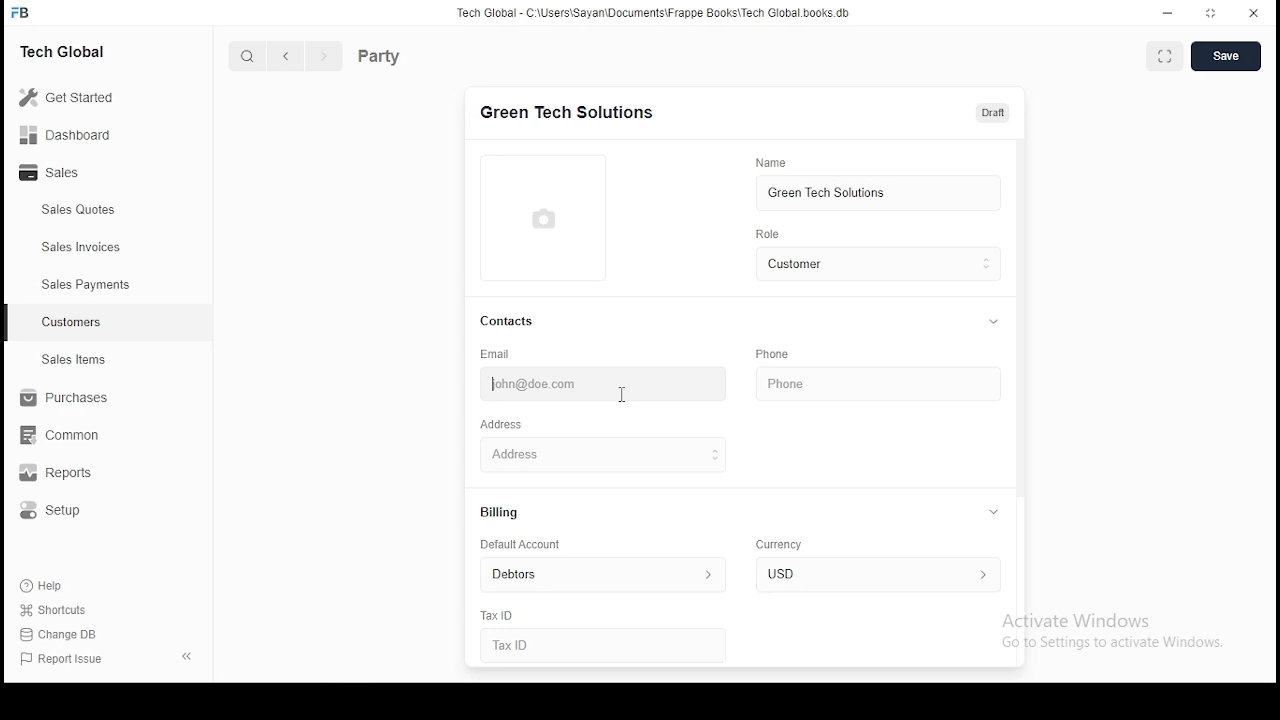 The height and width of the screenshot is (720, 1280). I want to click on toggle between form and fullscreen, so click(1168, 53).